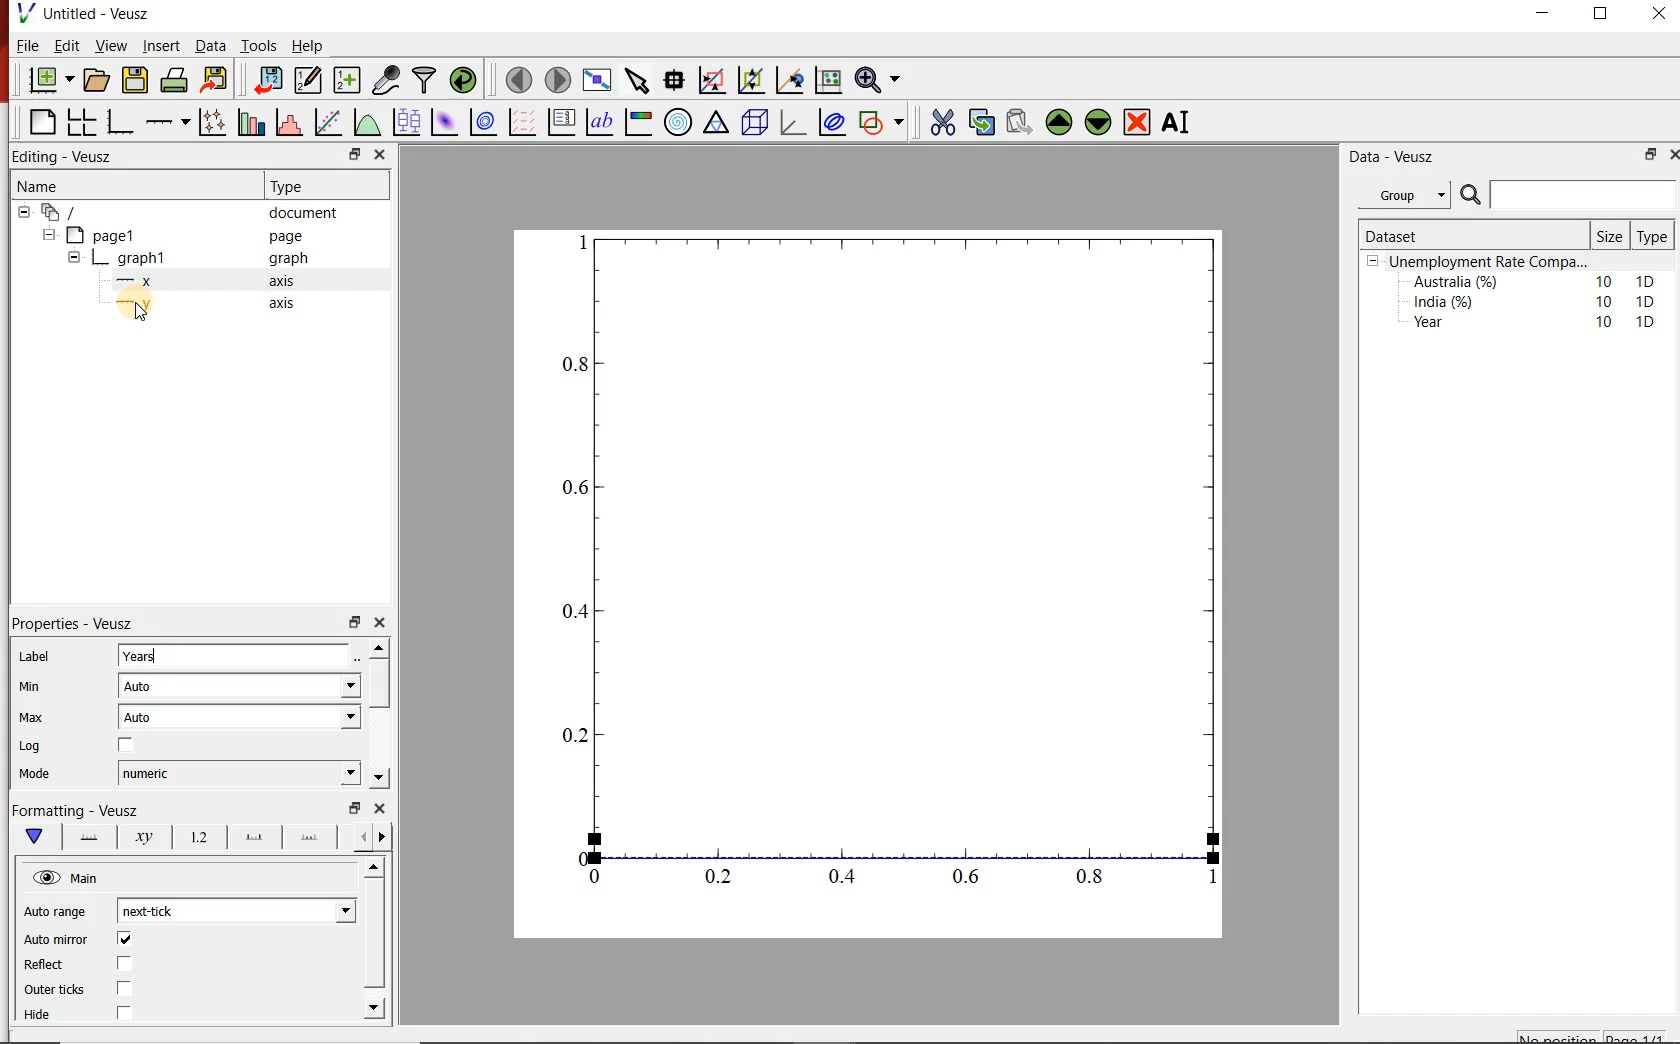  Describe the element at coordinates (1180, 122) in the screenshot. I see `rename the widgets` at that location.